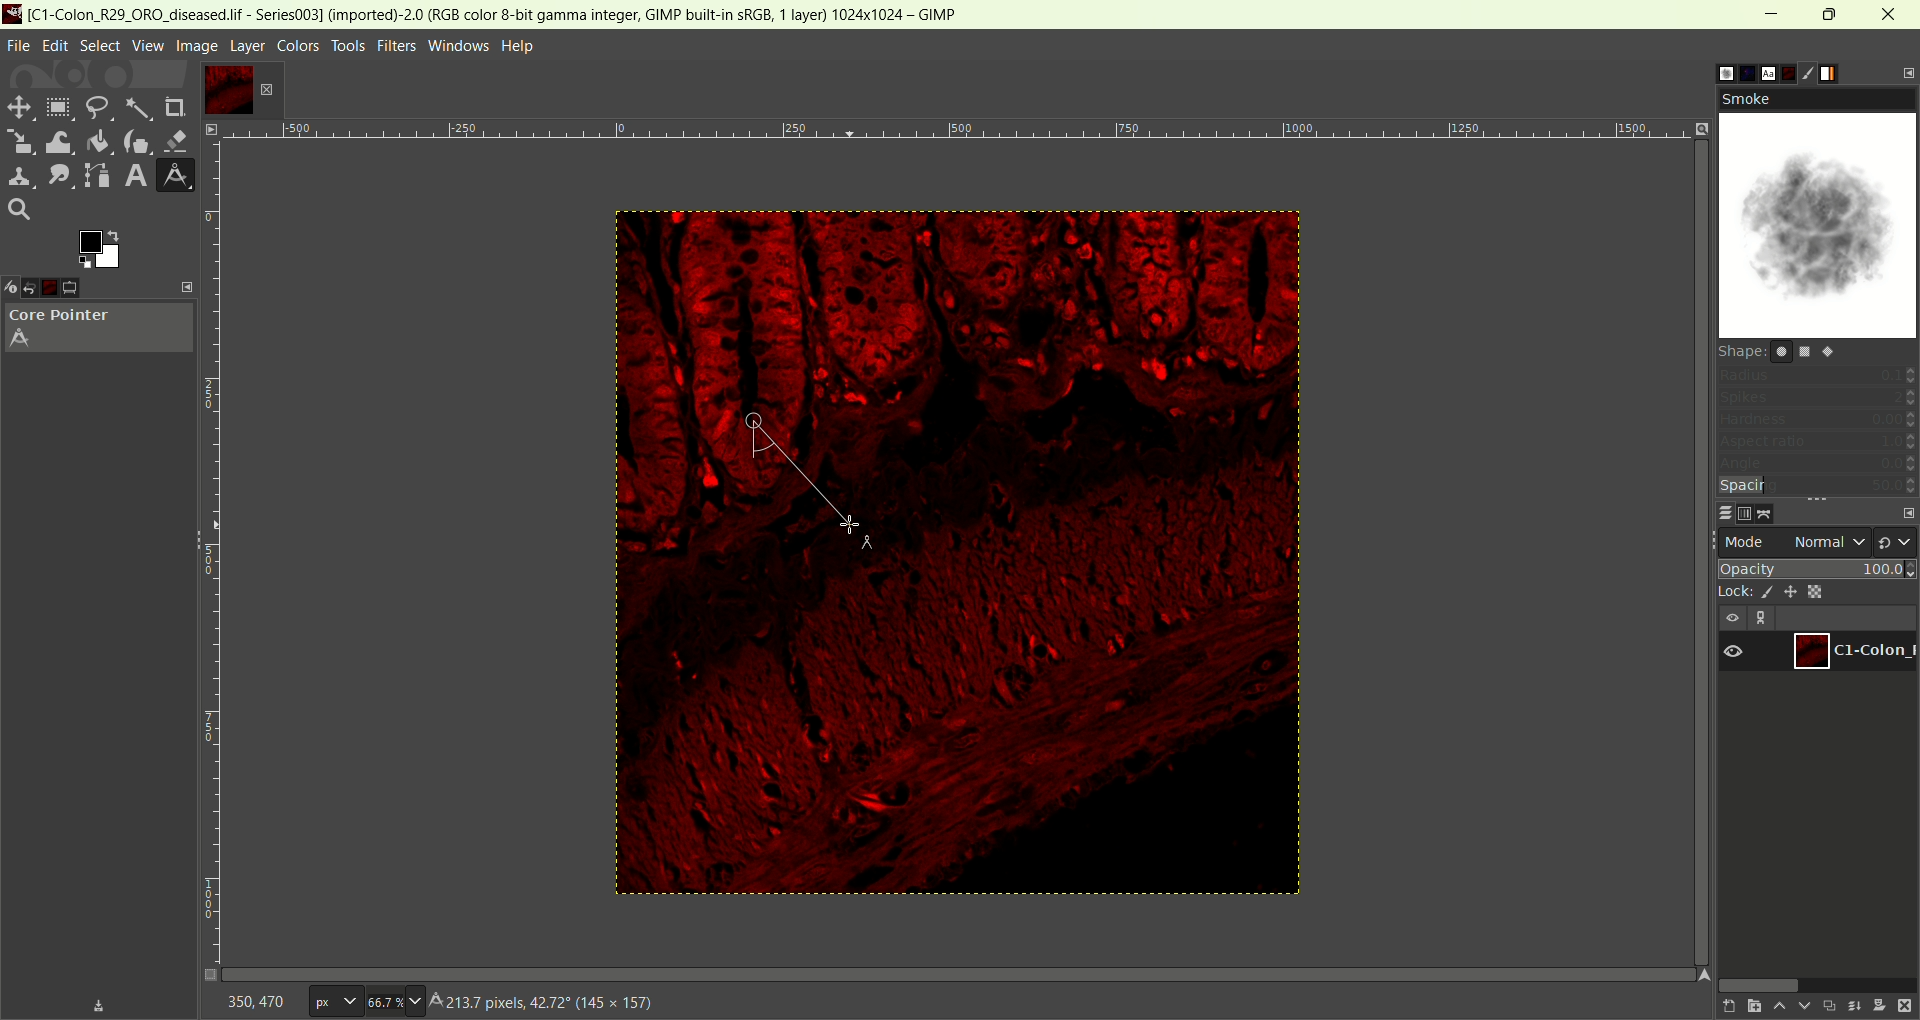 This screenshot has height=1020, width=1920. What do you see at coordinates (1879, 1007) in the screenshot?
I see `mask layer` at bounding box center [1879, 1007].